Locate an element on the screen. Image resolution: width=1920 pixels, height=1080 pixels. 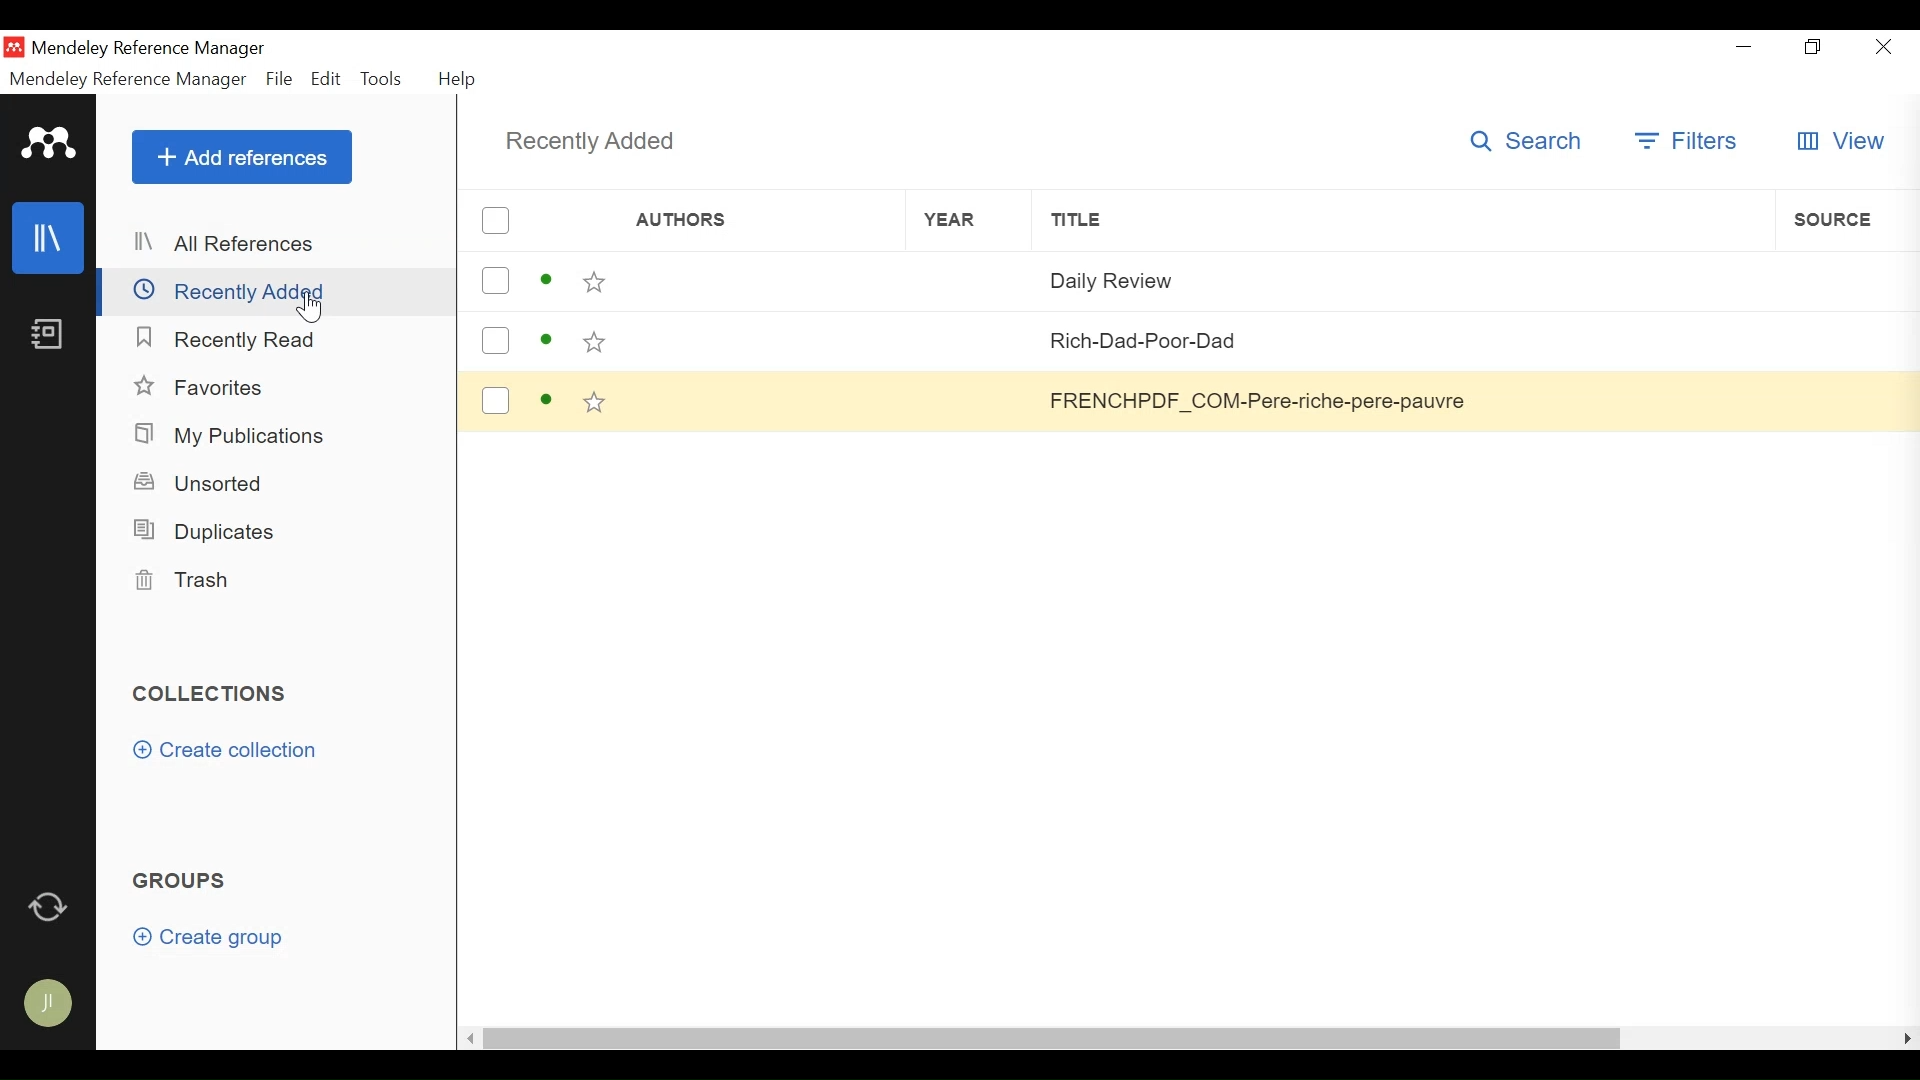
Restore is located at coordinates (1813, 48).